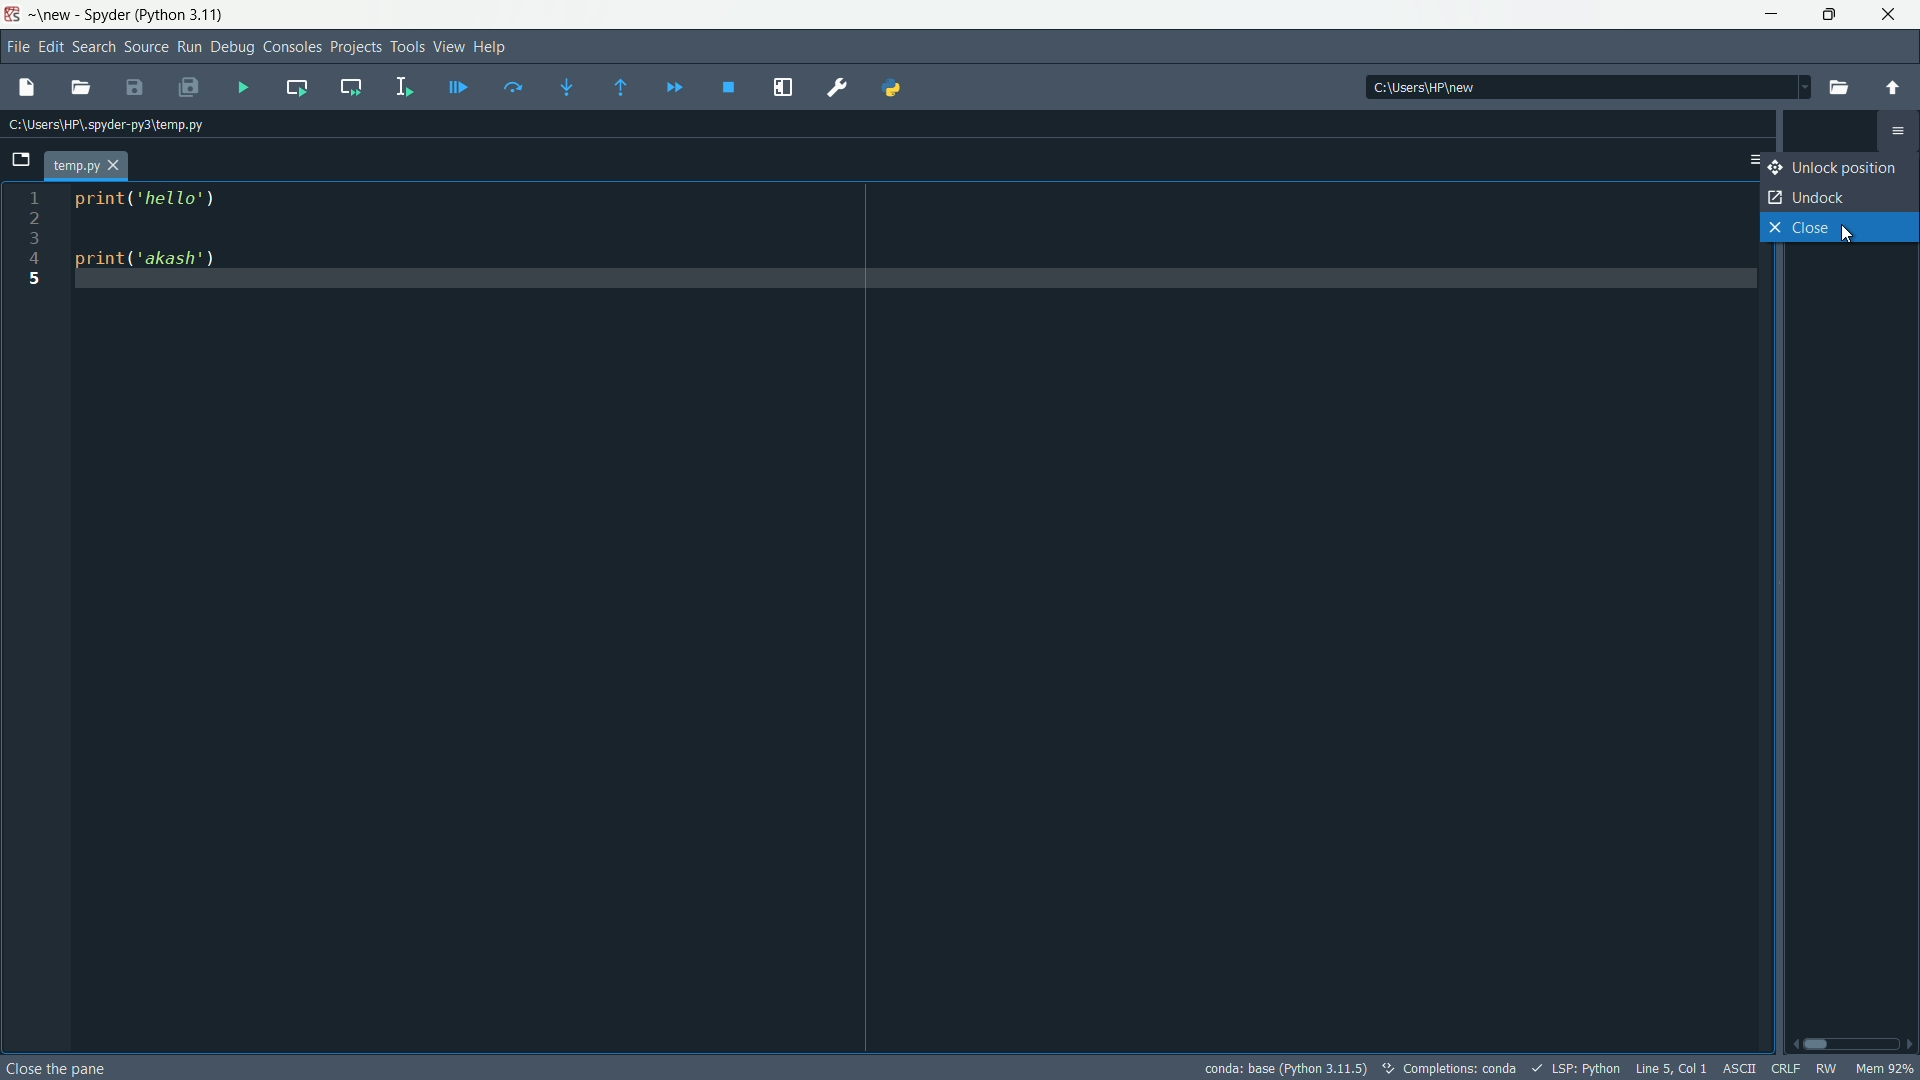 Image resolution: width=1920 pixels, height=1080 pixels. Describe the element at coordinates (454, 87) in the screenshot. I see `debug current line` at that location.